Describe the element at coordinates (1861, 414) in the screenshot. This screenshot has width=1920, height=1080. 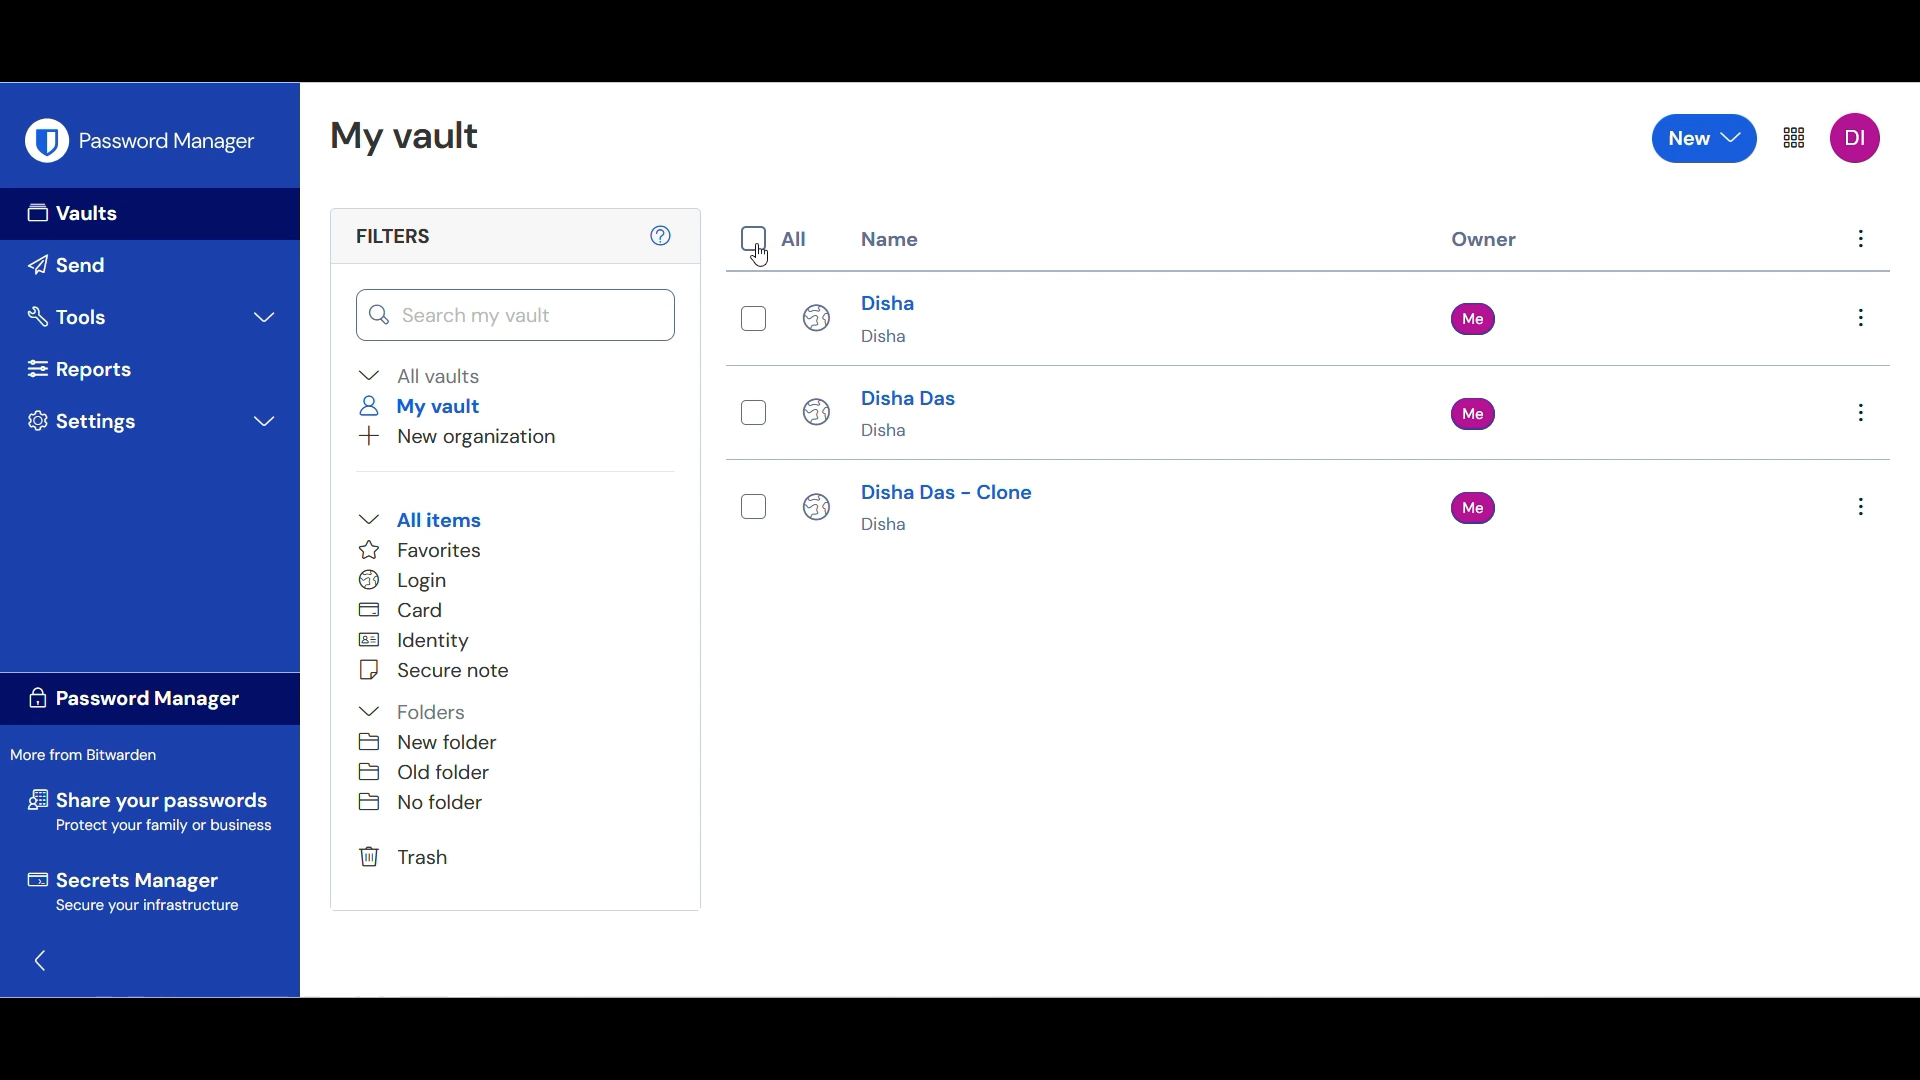
I see `Settings for each item respectively` at that location.